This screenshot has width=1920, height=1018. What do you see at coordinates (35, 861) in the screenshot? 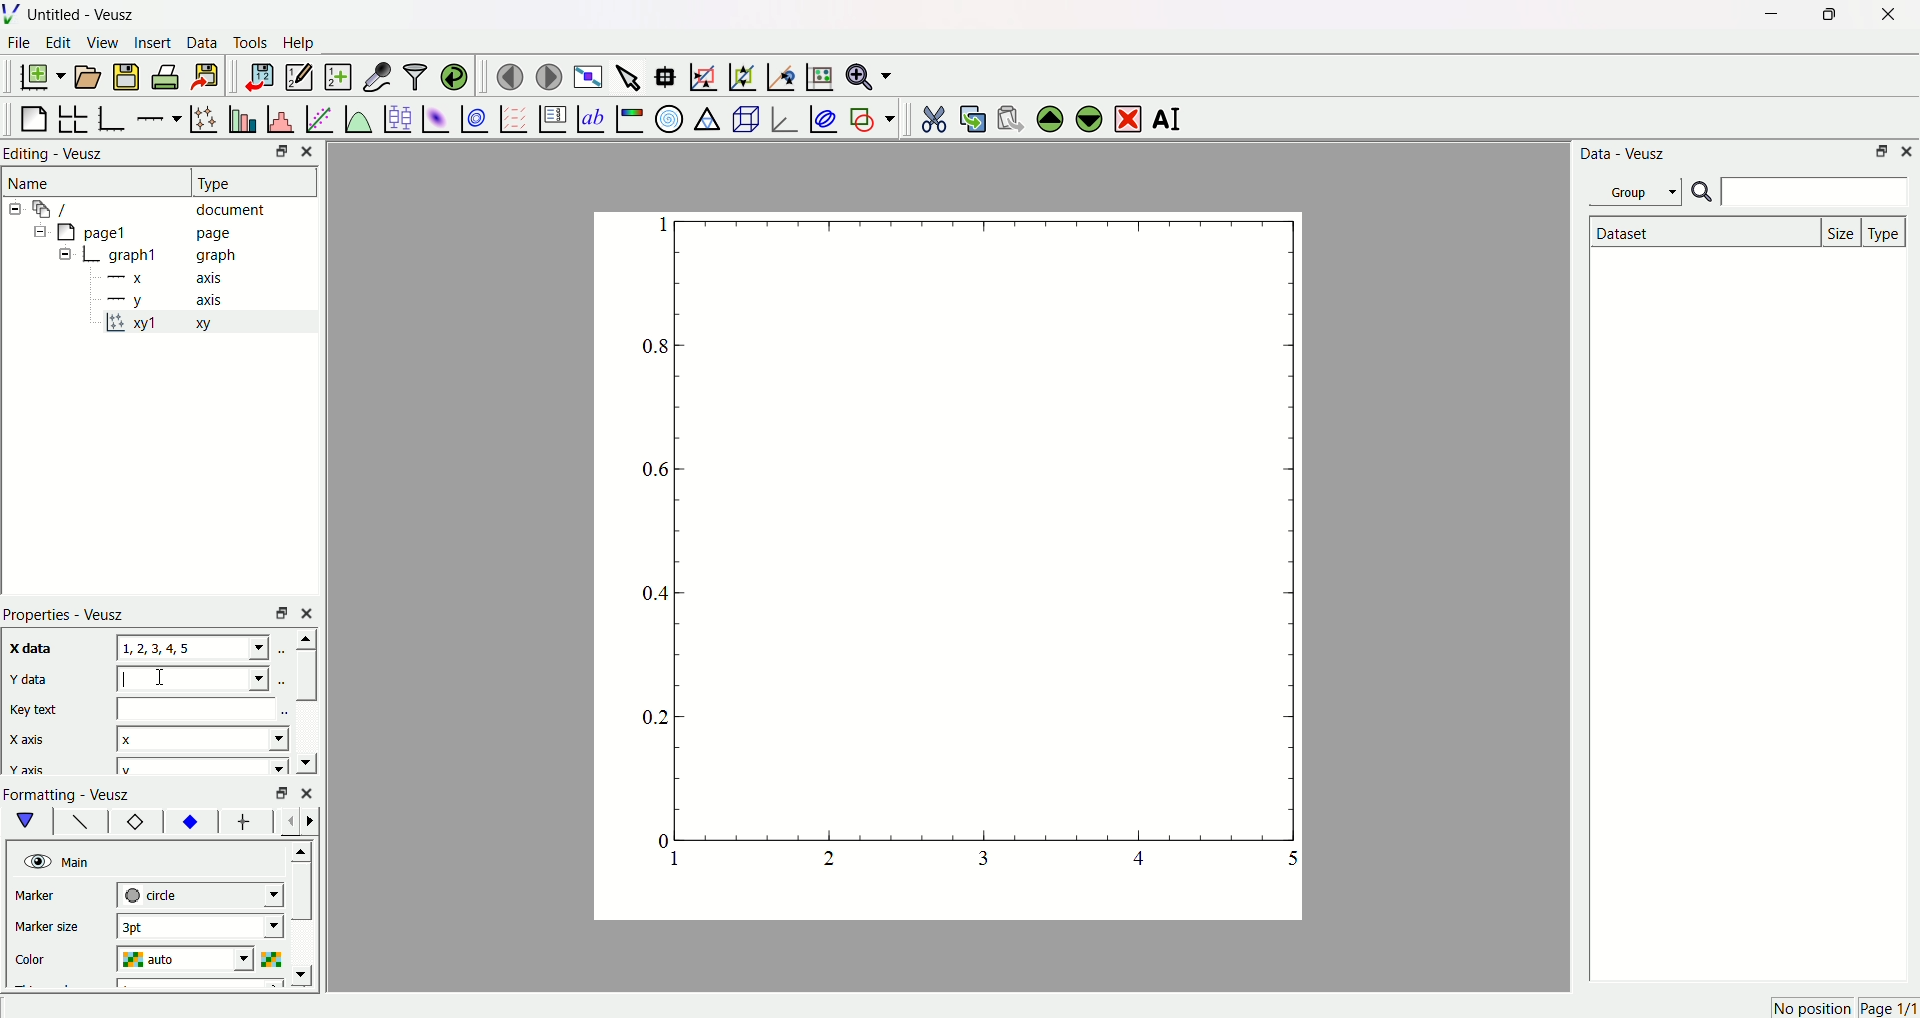
I see `hide/unhide` at bounding box center [35, 861].